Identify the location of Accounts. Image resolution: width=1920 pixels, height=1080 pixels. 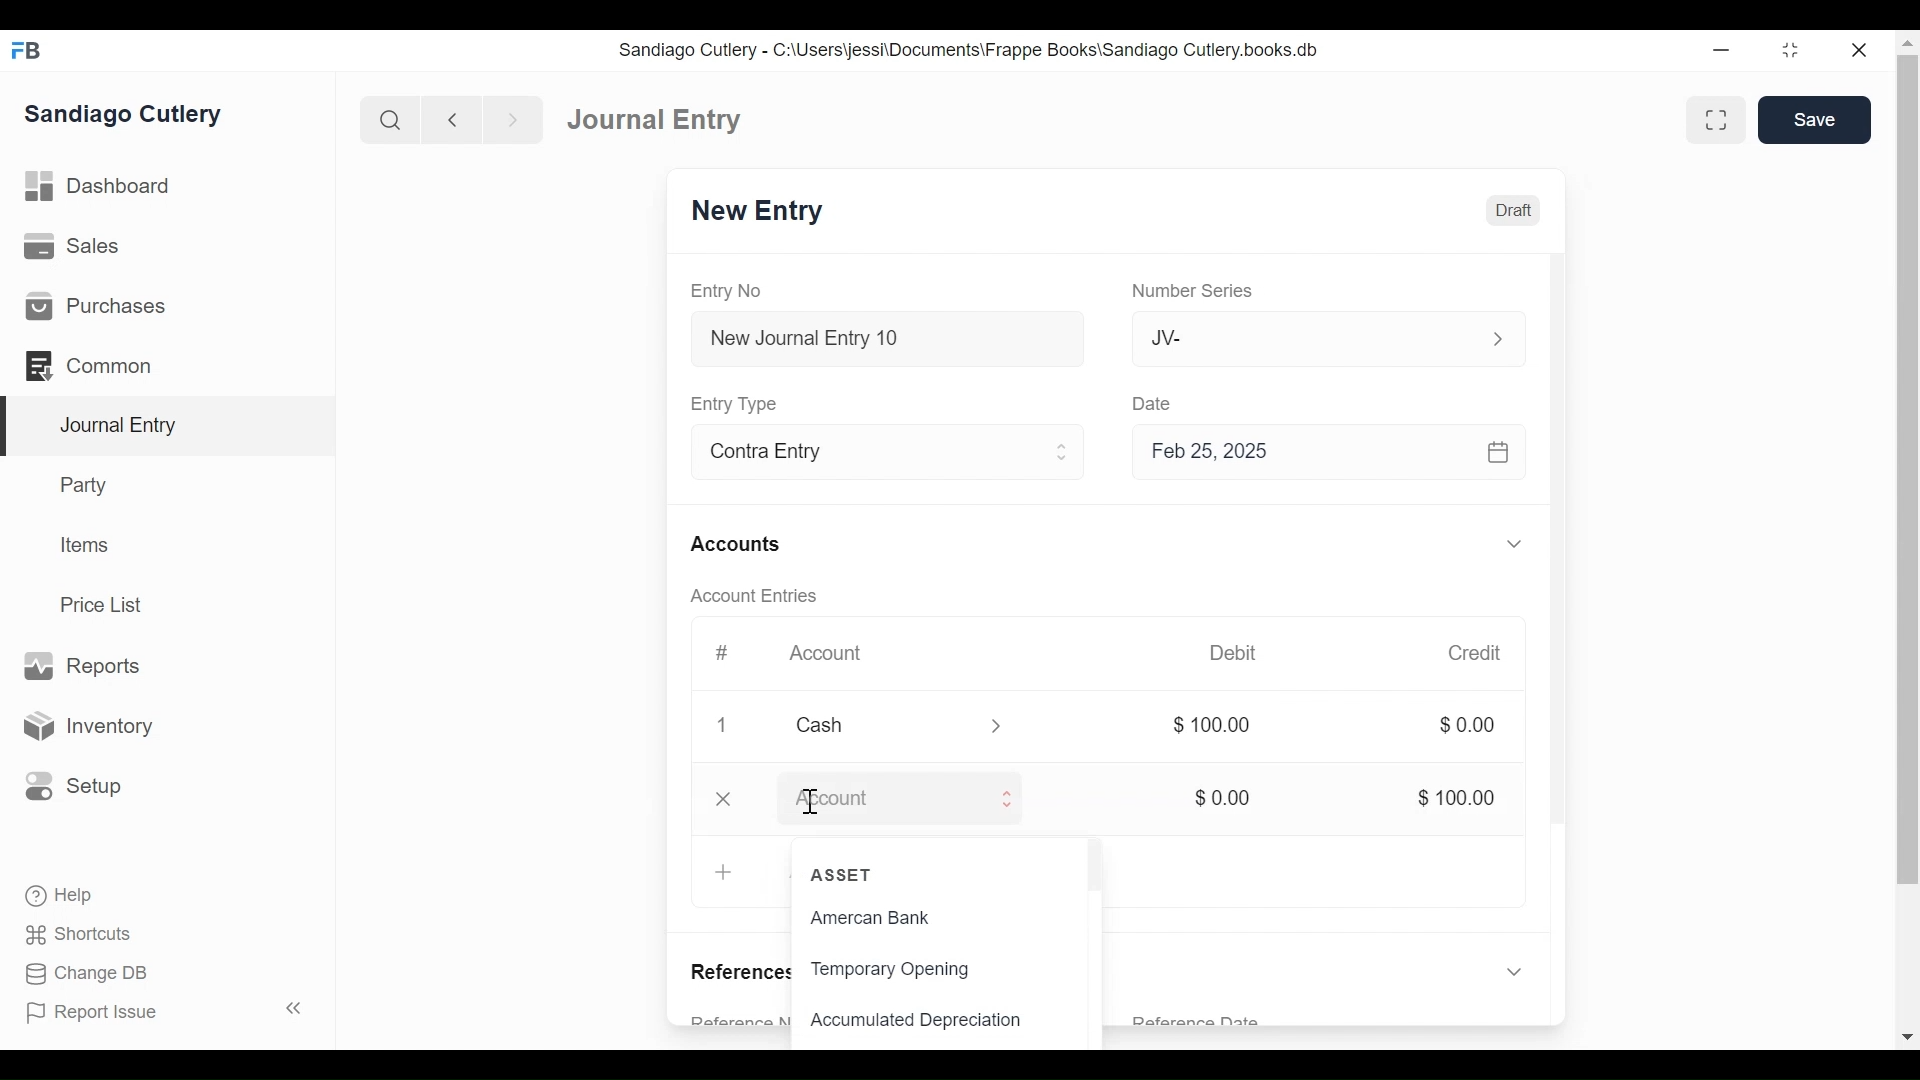
(738, 544).